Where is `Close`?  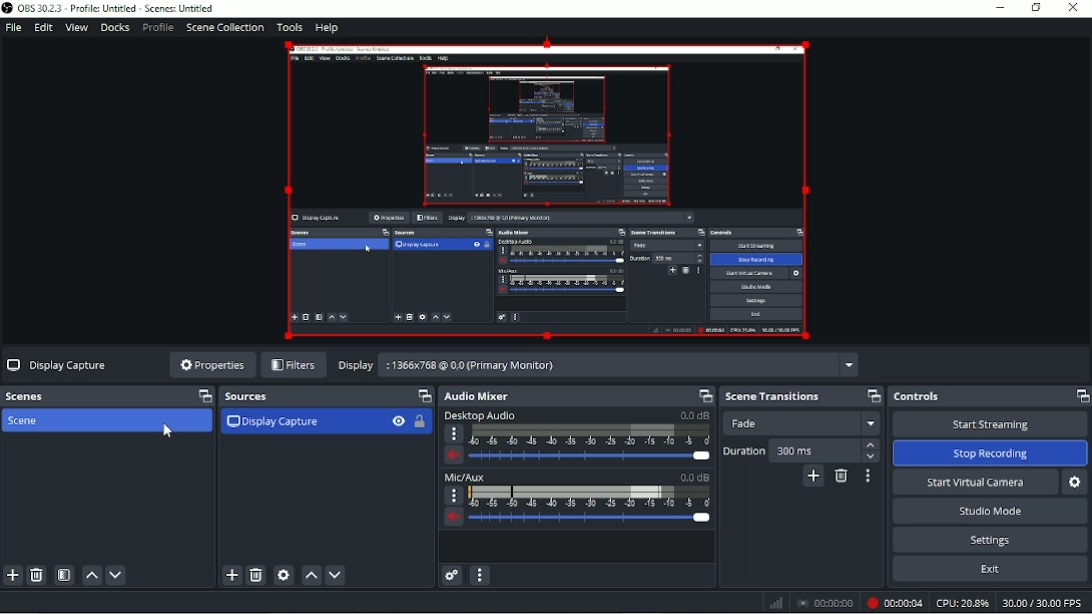
Close is located at coordinates (1074, 9).